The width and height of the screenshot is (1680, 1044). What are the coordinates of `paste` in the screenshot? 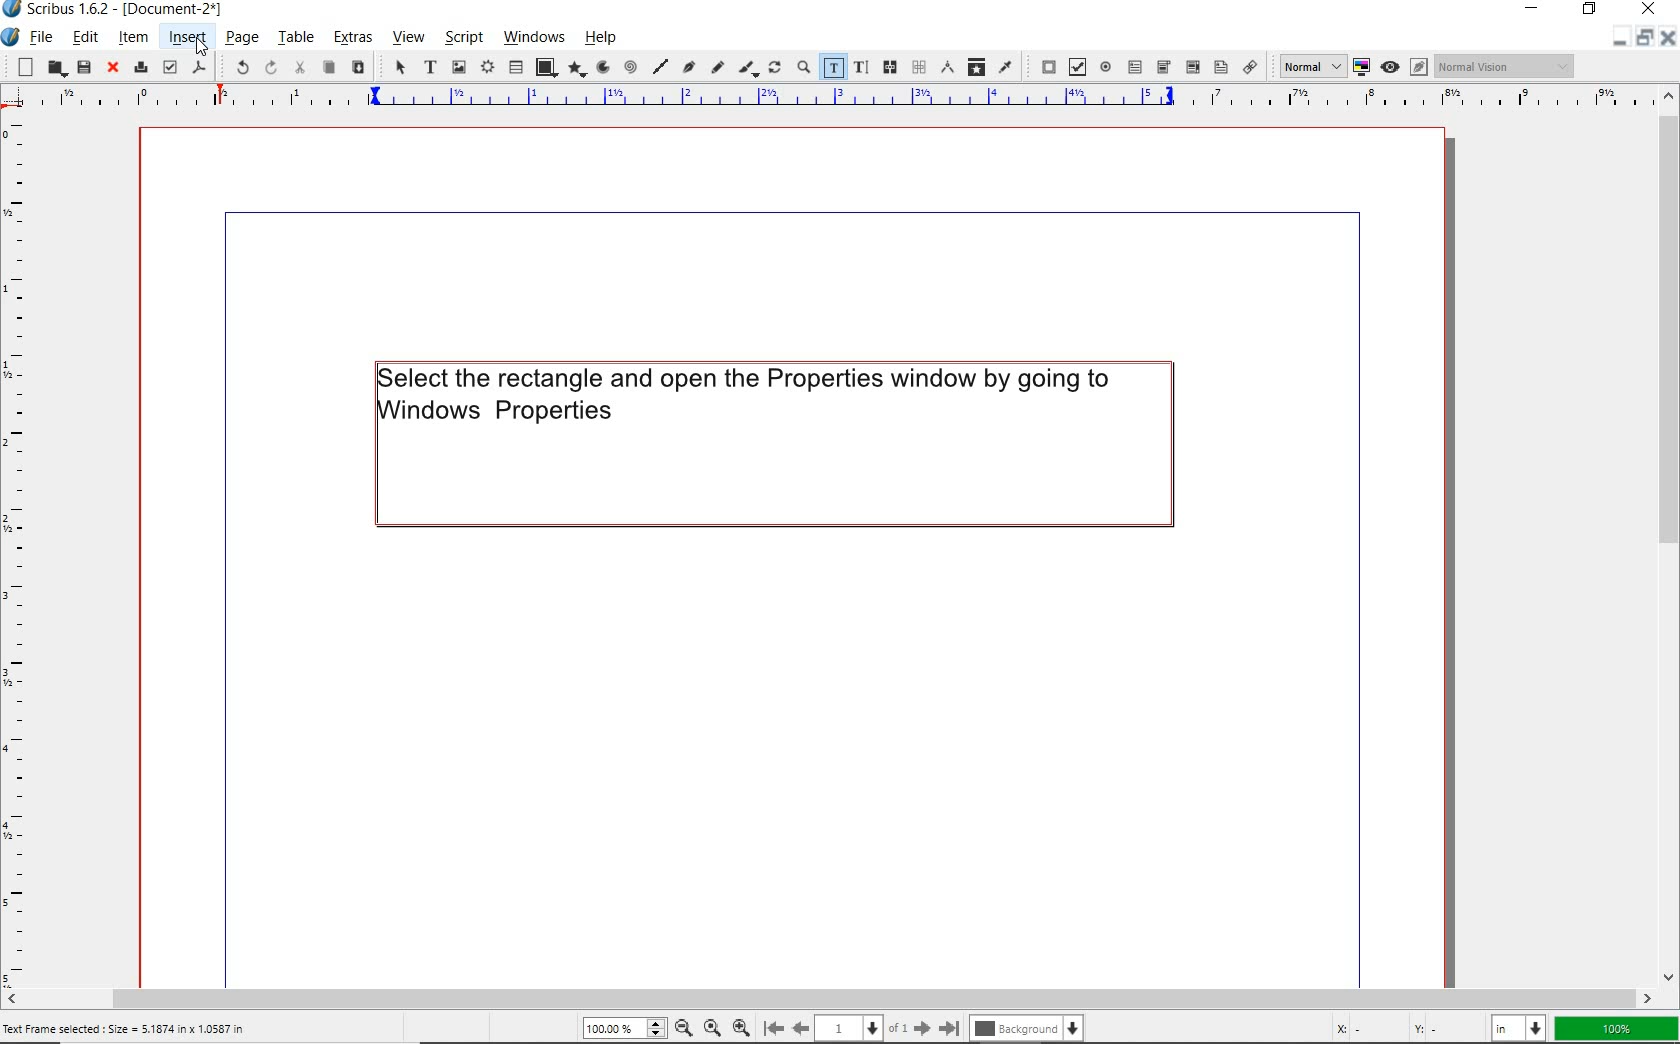 It's located at (359, 69).